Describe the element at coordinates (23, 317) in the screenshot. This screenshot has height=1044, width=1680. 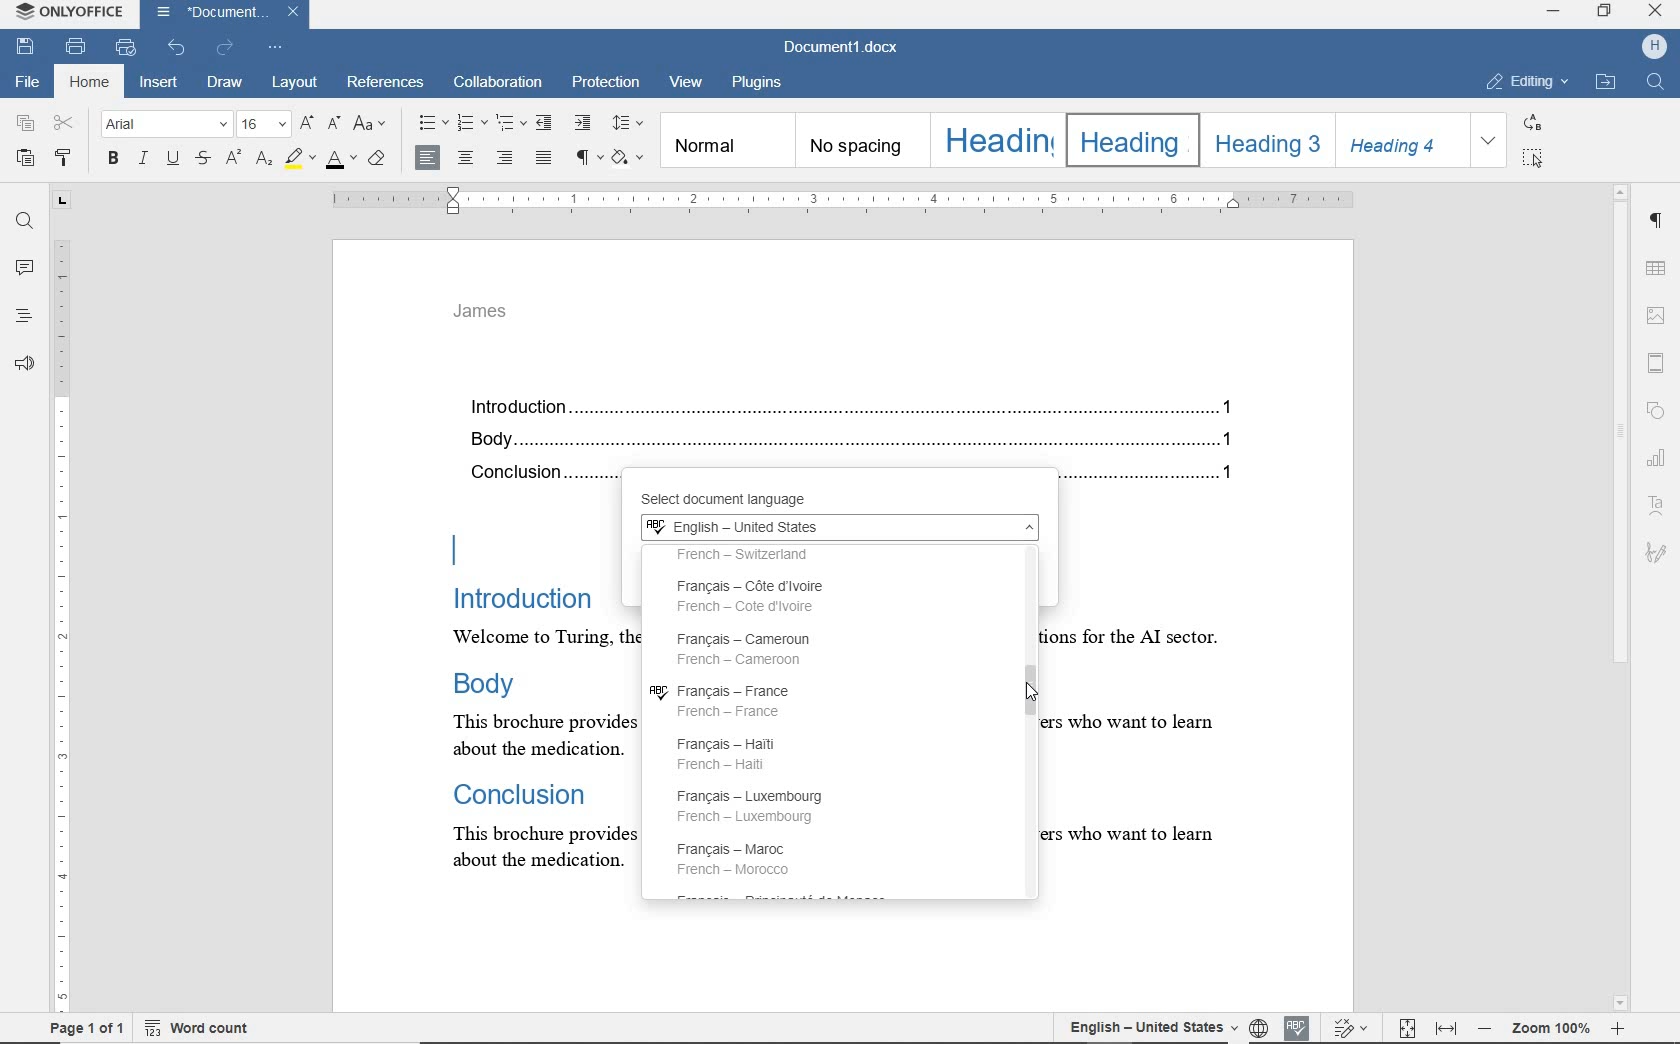
I see `headings` at that location.